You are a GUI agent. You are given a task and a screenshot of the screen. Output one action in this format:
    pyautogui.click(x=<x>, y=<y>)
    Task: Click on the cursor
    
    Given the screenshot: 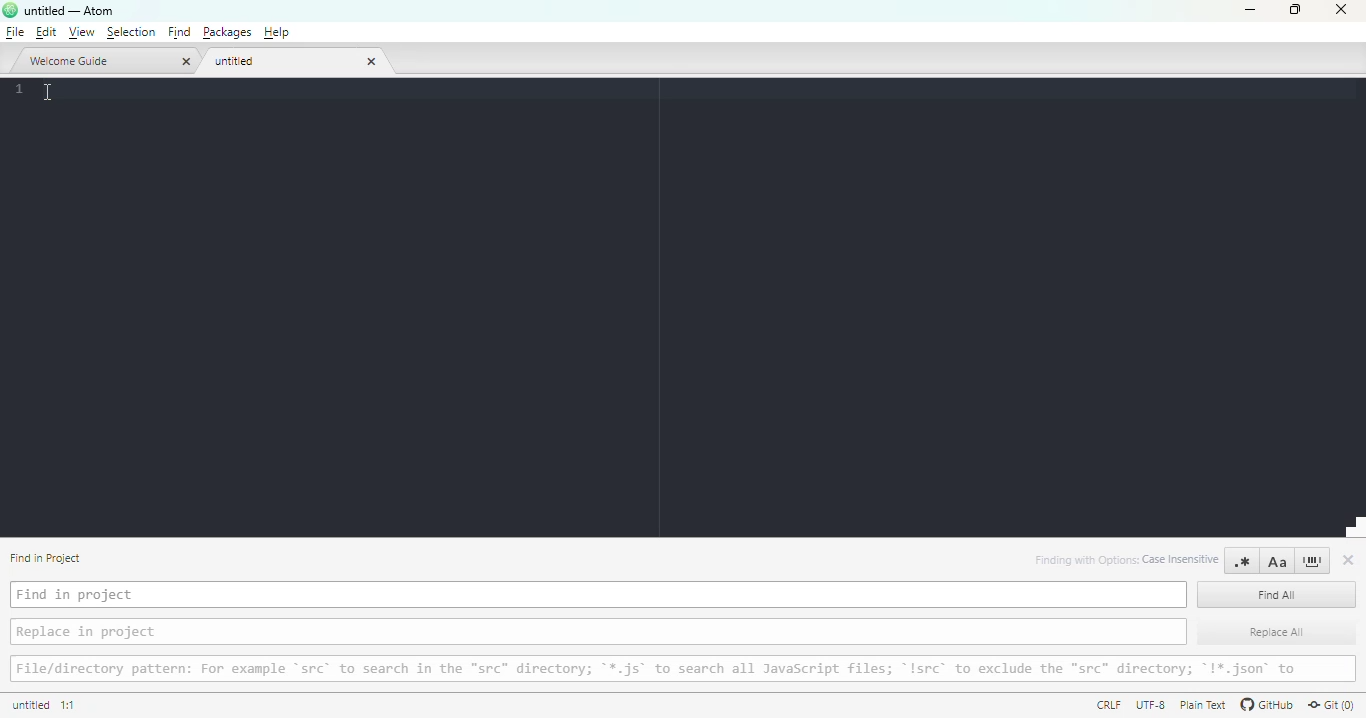 What is the action you would take?
    pyautogui.click(x=46, y=92)
    